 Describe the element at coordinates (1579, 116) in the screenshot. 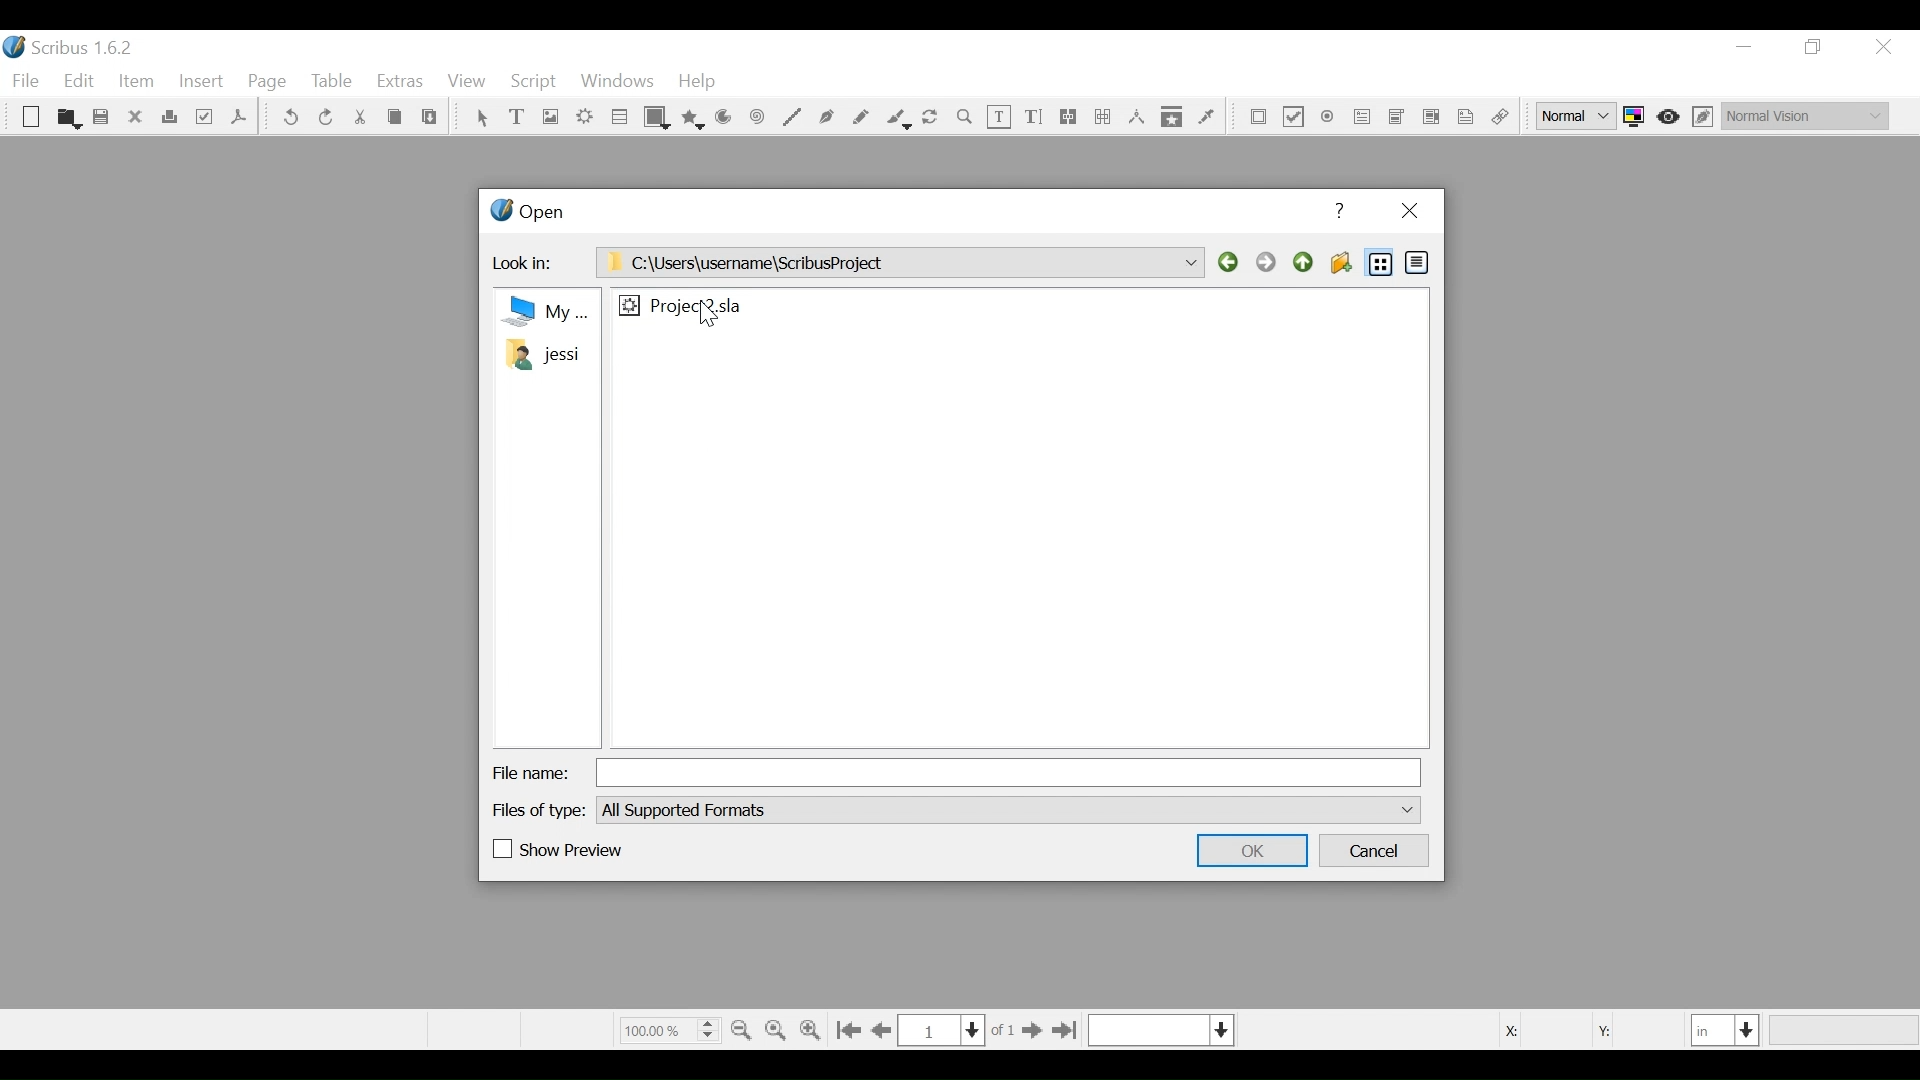

I see `Select the image preview quality` at that location.